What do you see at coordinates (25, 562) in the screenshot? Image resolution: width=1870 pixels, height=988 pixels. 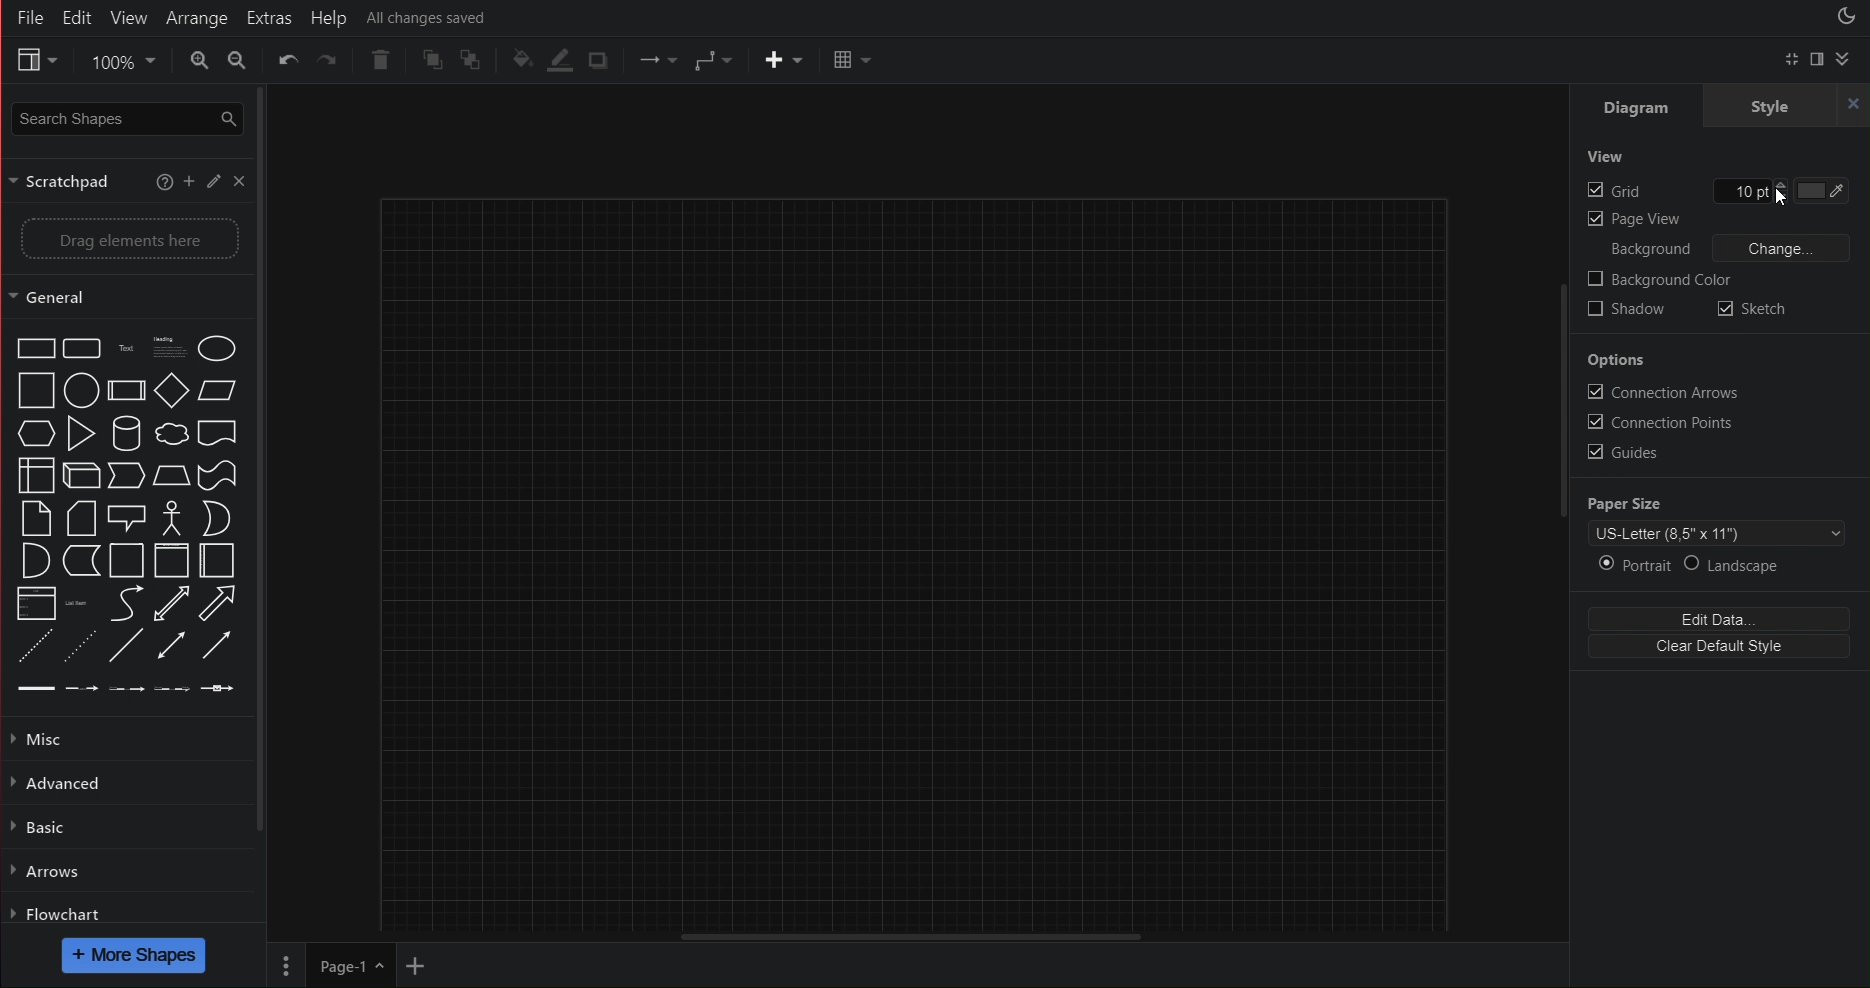 I see `Semicircle` at bounding box center [25, 562].